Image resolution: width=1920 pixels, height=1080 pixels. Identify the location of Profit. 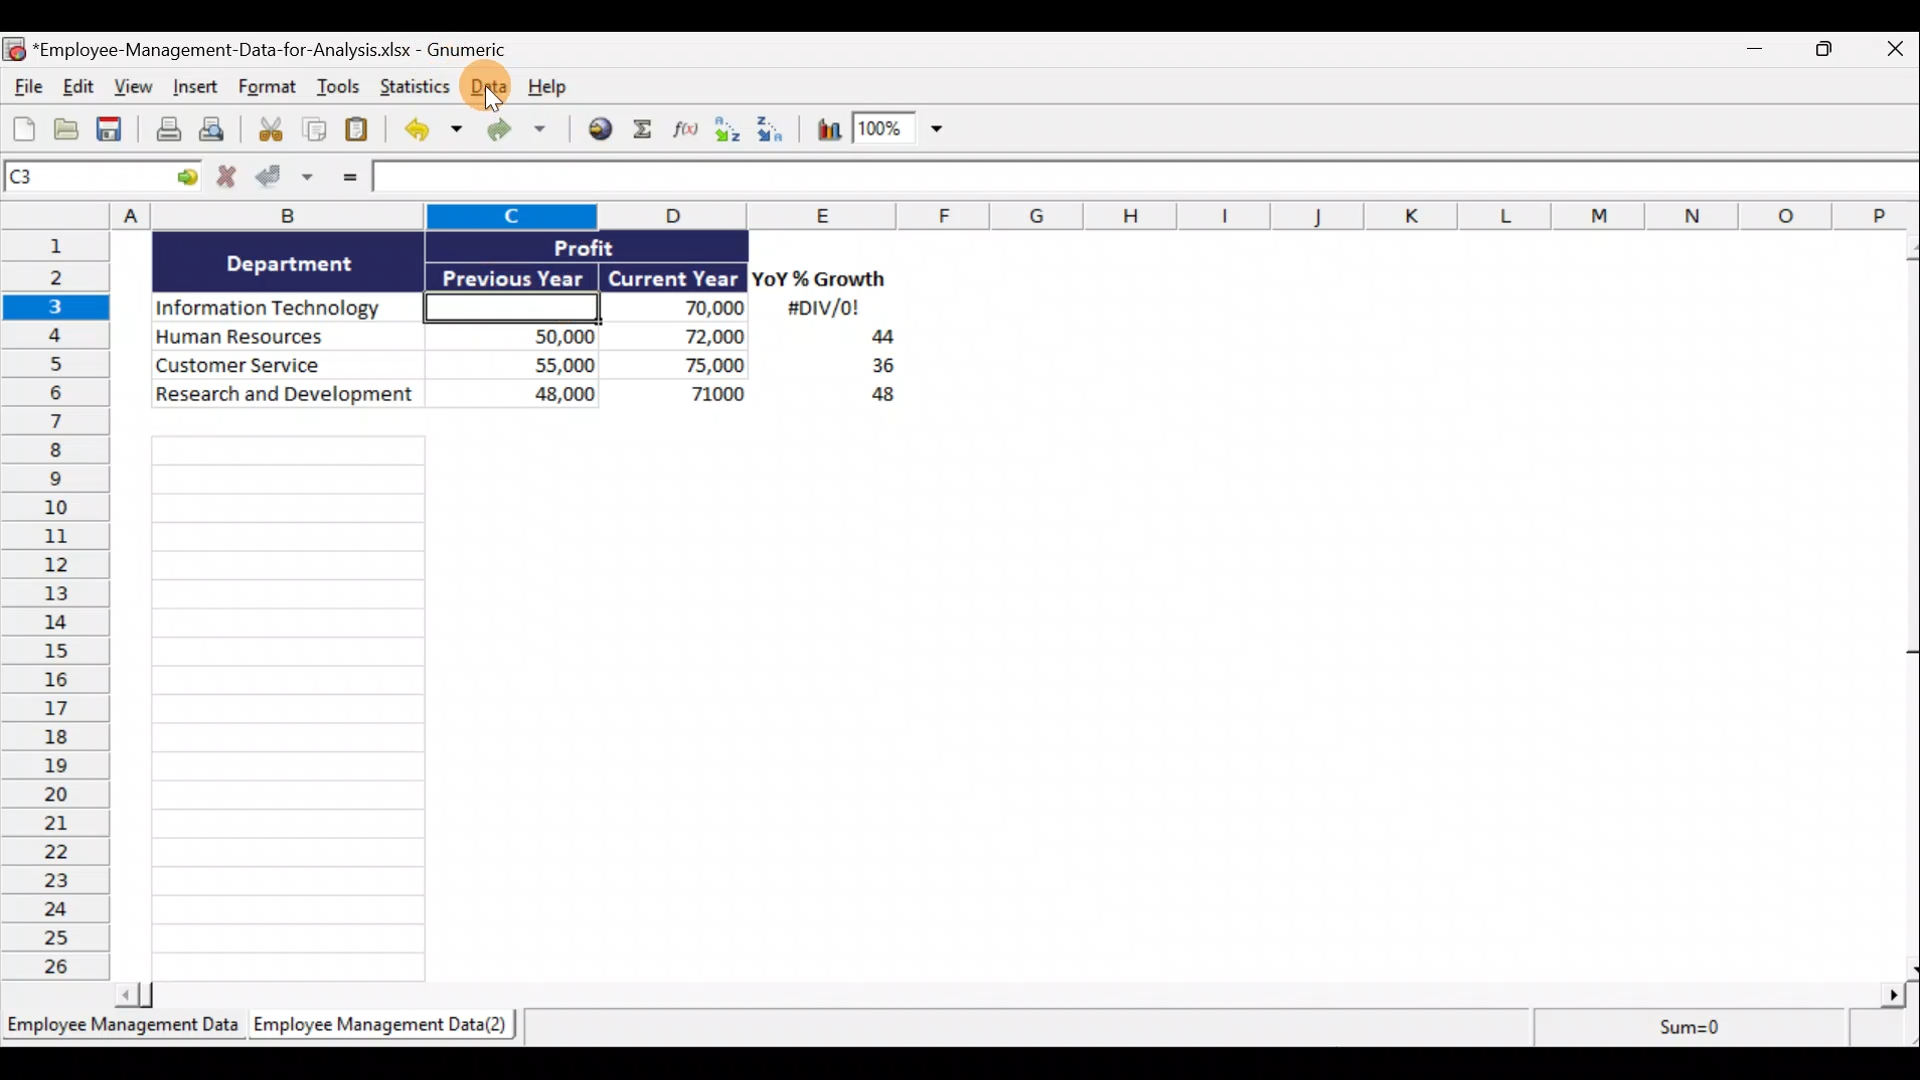
(617, 246).